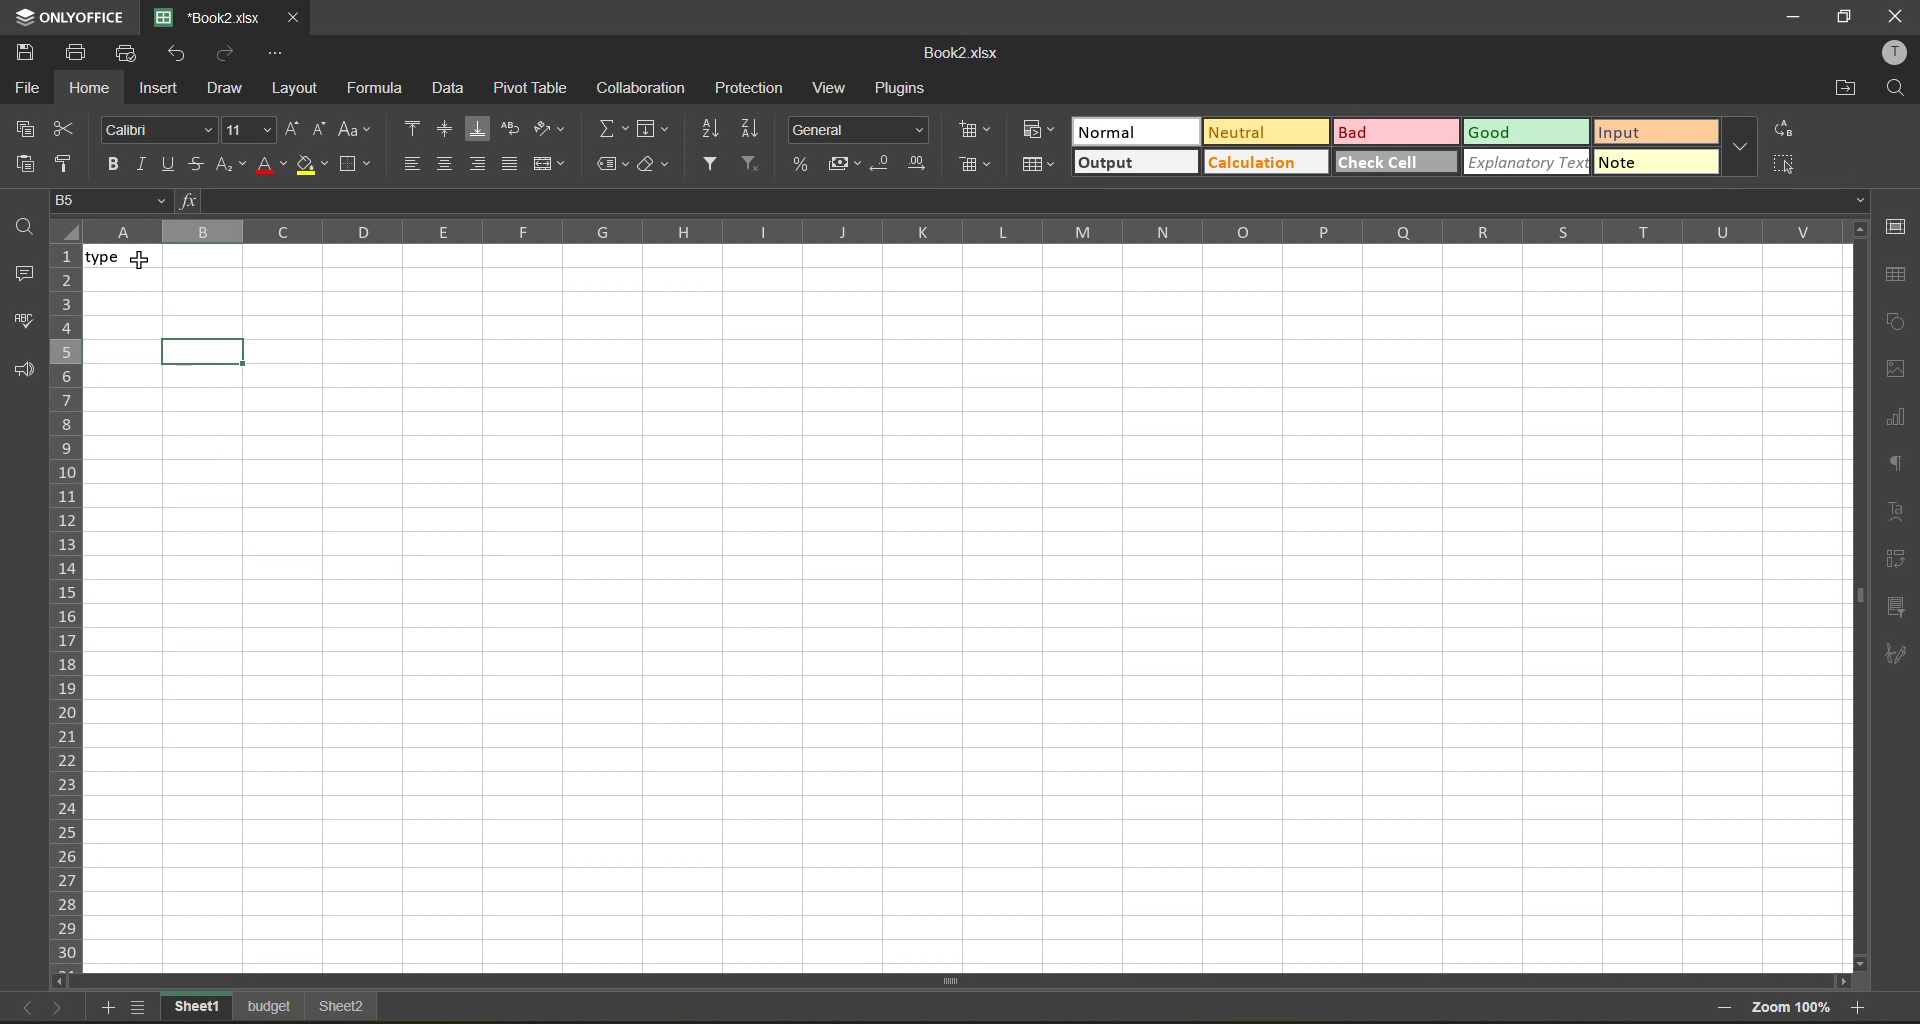 The width and height of the screenshot is (1920, 1024). I want to click on charts, so click(1897, 418).